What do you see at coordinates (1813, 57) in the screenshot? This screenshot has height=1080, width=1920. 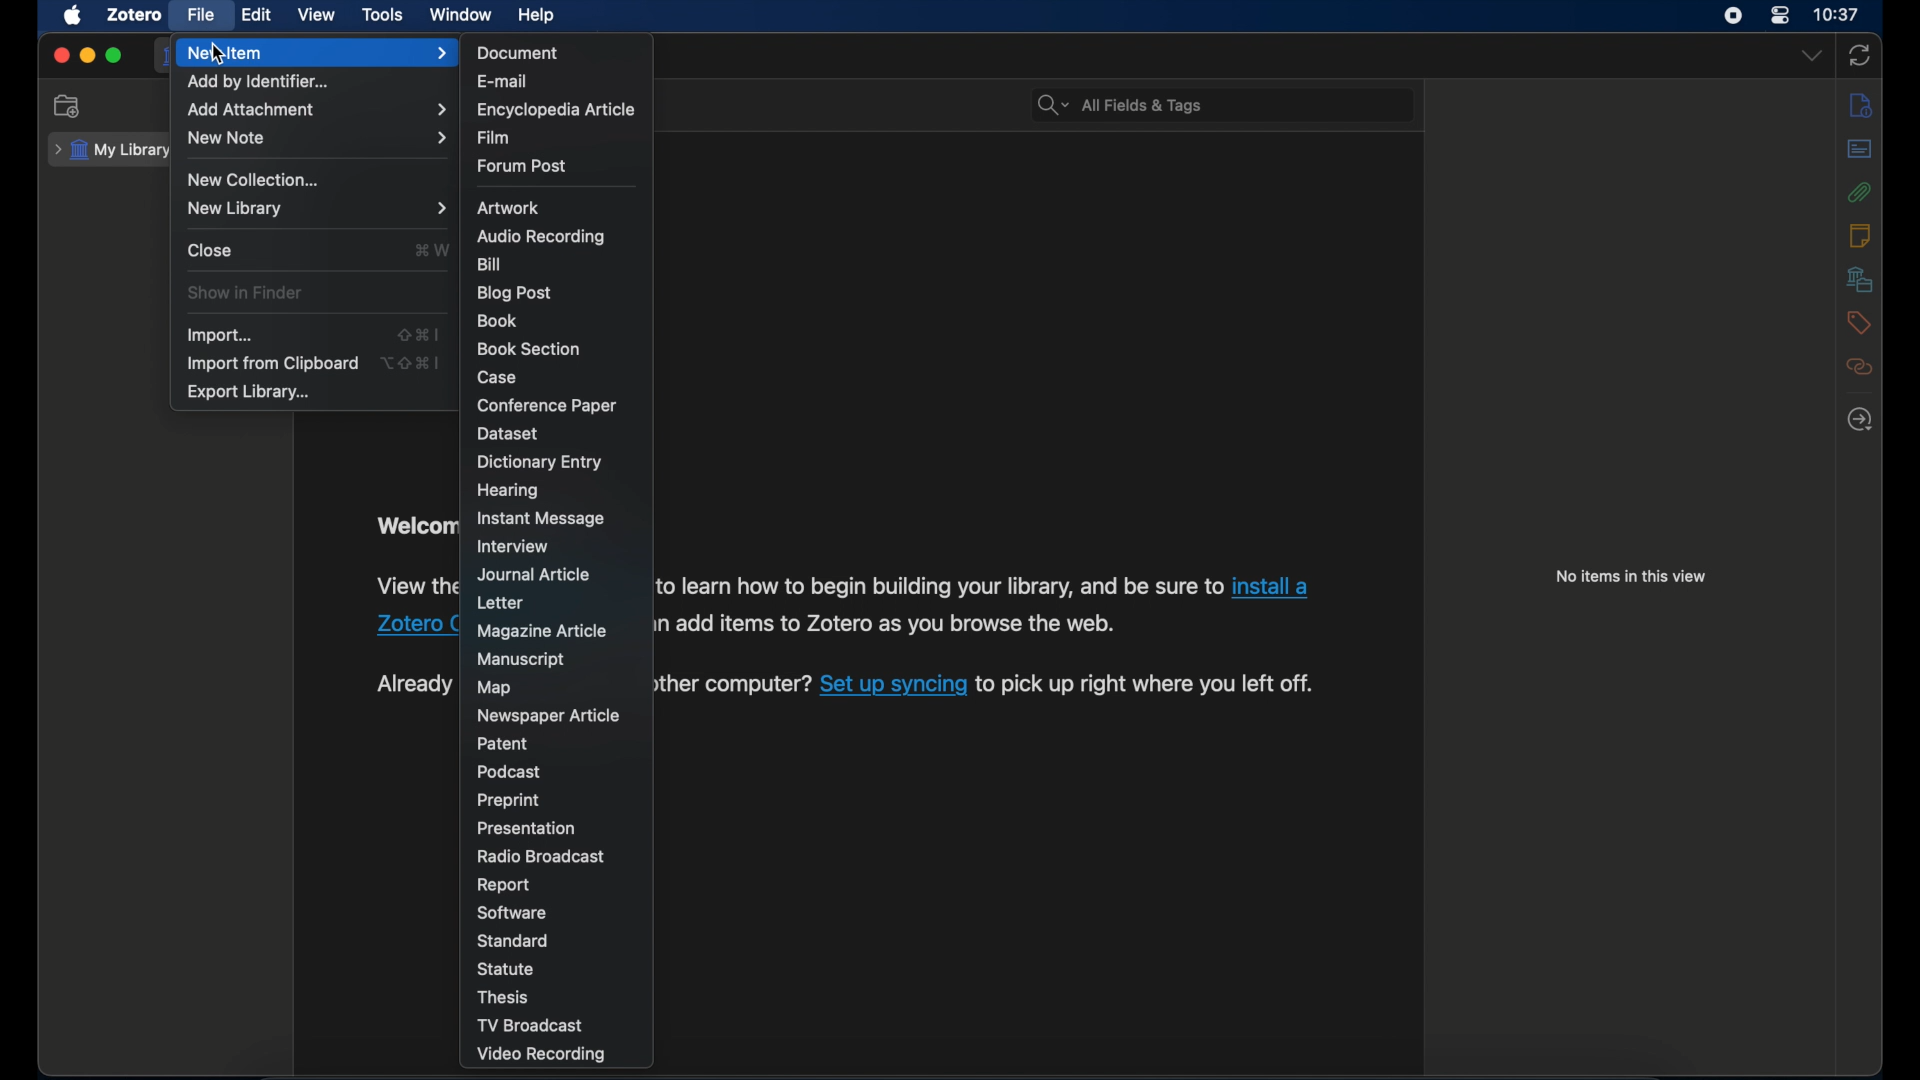 I see `dropdown` at bounding box center [1813, 57].